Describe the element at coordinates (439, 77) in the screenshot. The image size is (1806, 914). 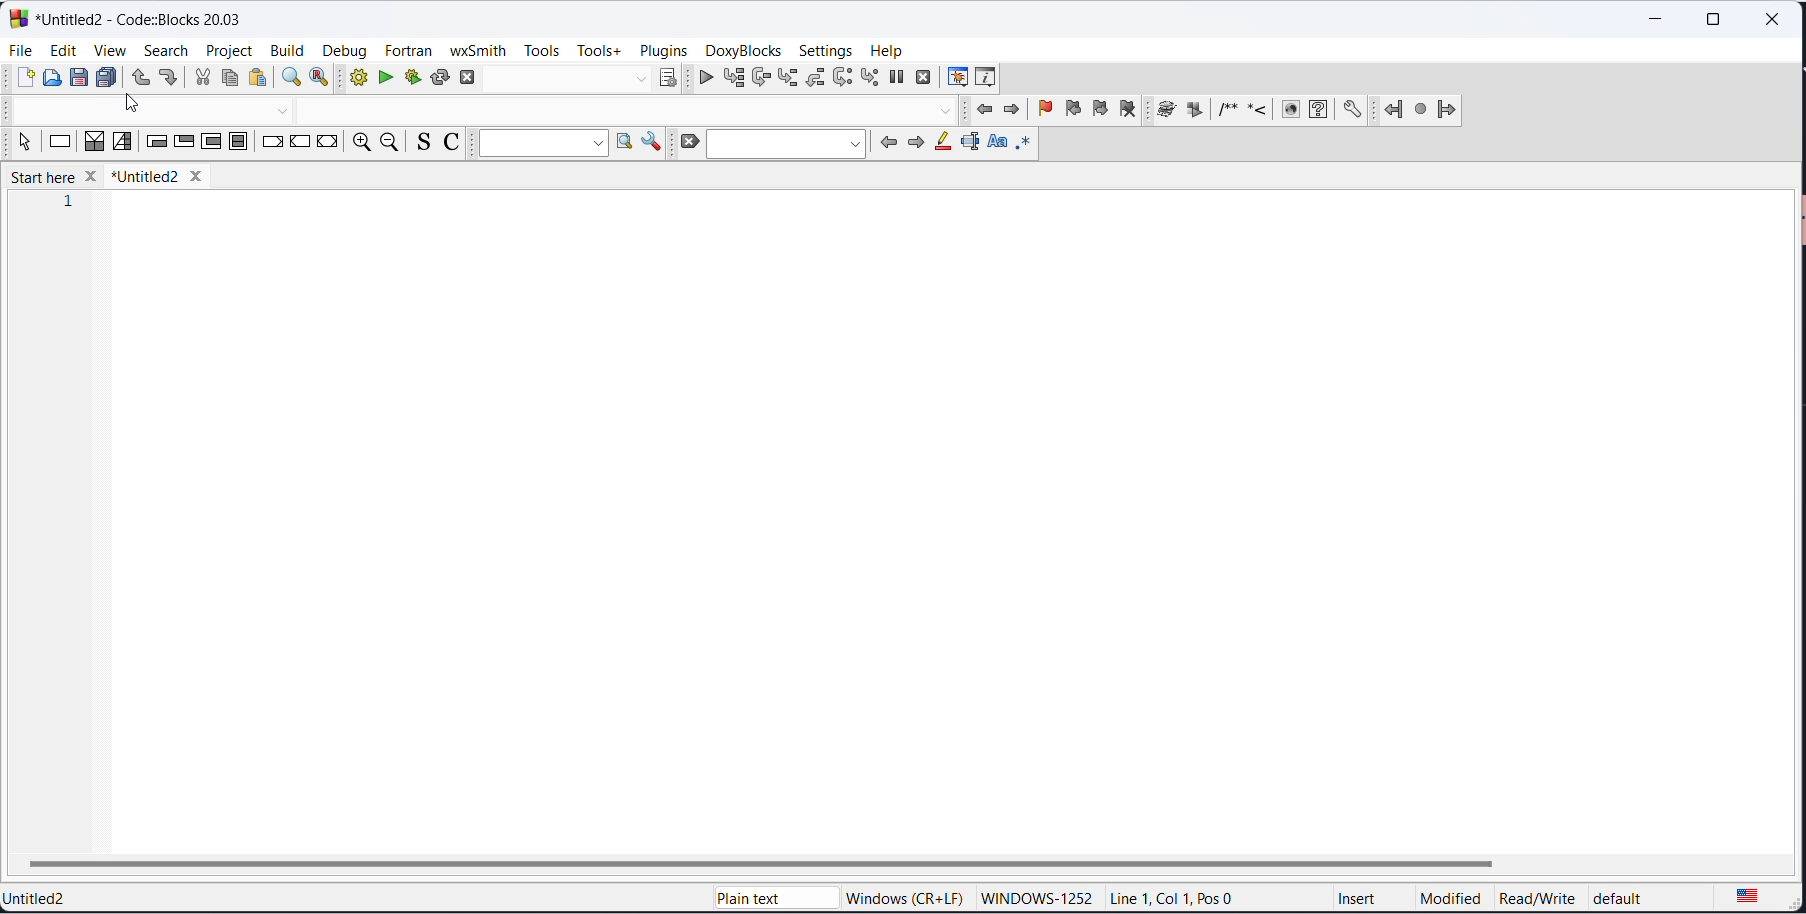
I see `rebuild` at that location.